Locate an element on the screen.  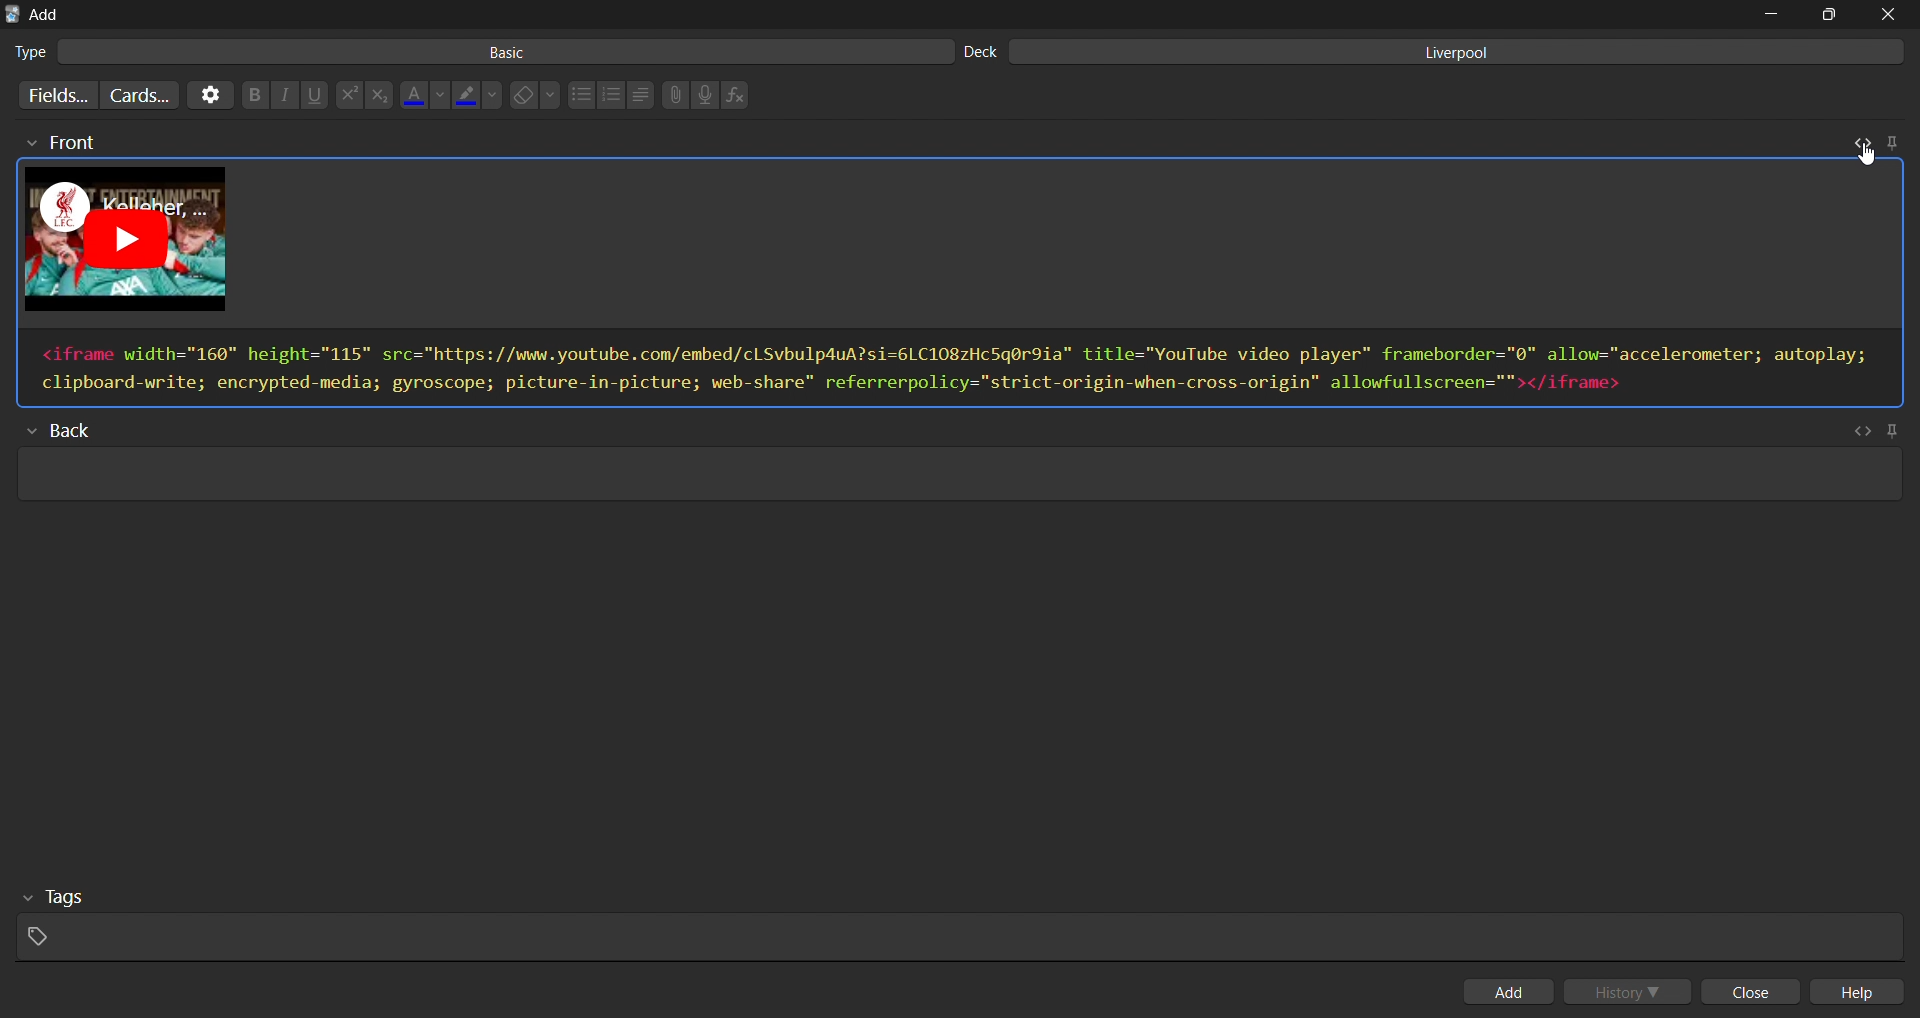
unordered list is located at coordinates (580, 96).